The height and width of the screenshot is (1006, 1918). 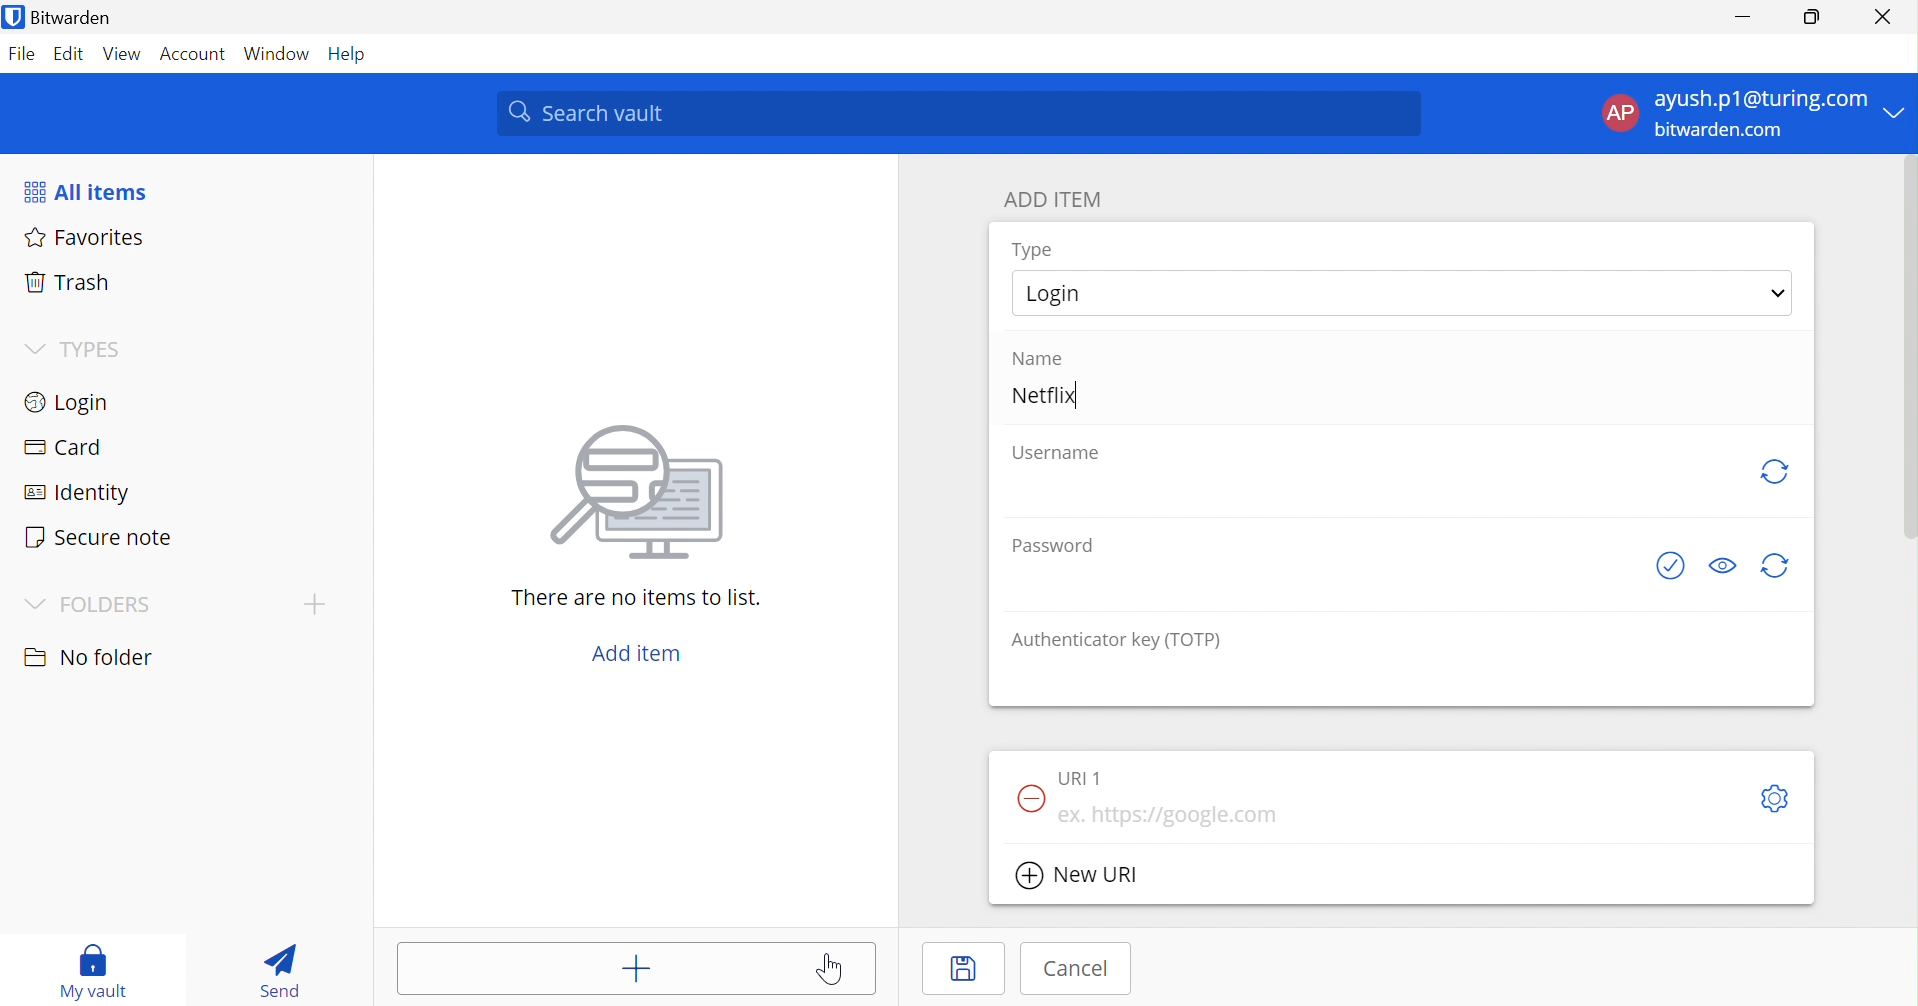 What do you see at coordinates (1718, 129) in the screenshot?
I see `bitwarden.com` at bounding box center [1718, 129].